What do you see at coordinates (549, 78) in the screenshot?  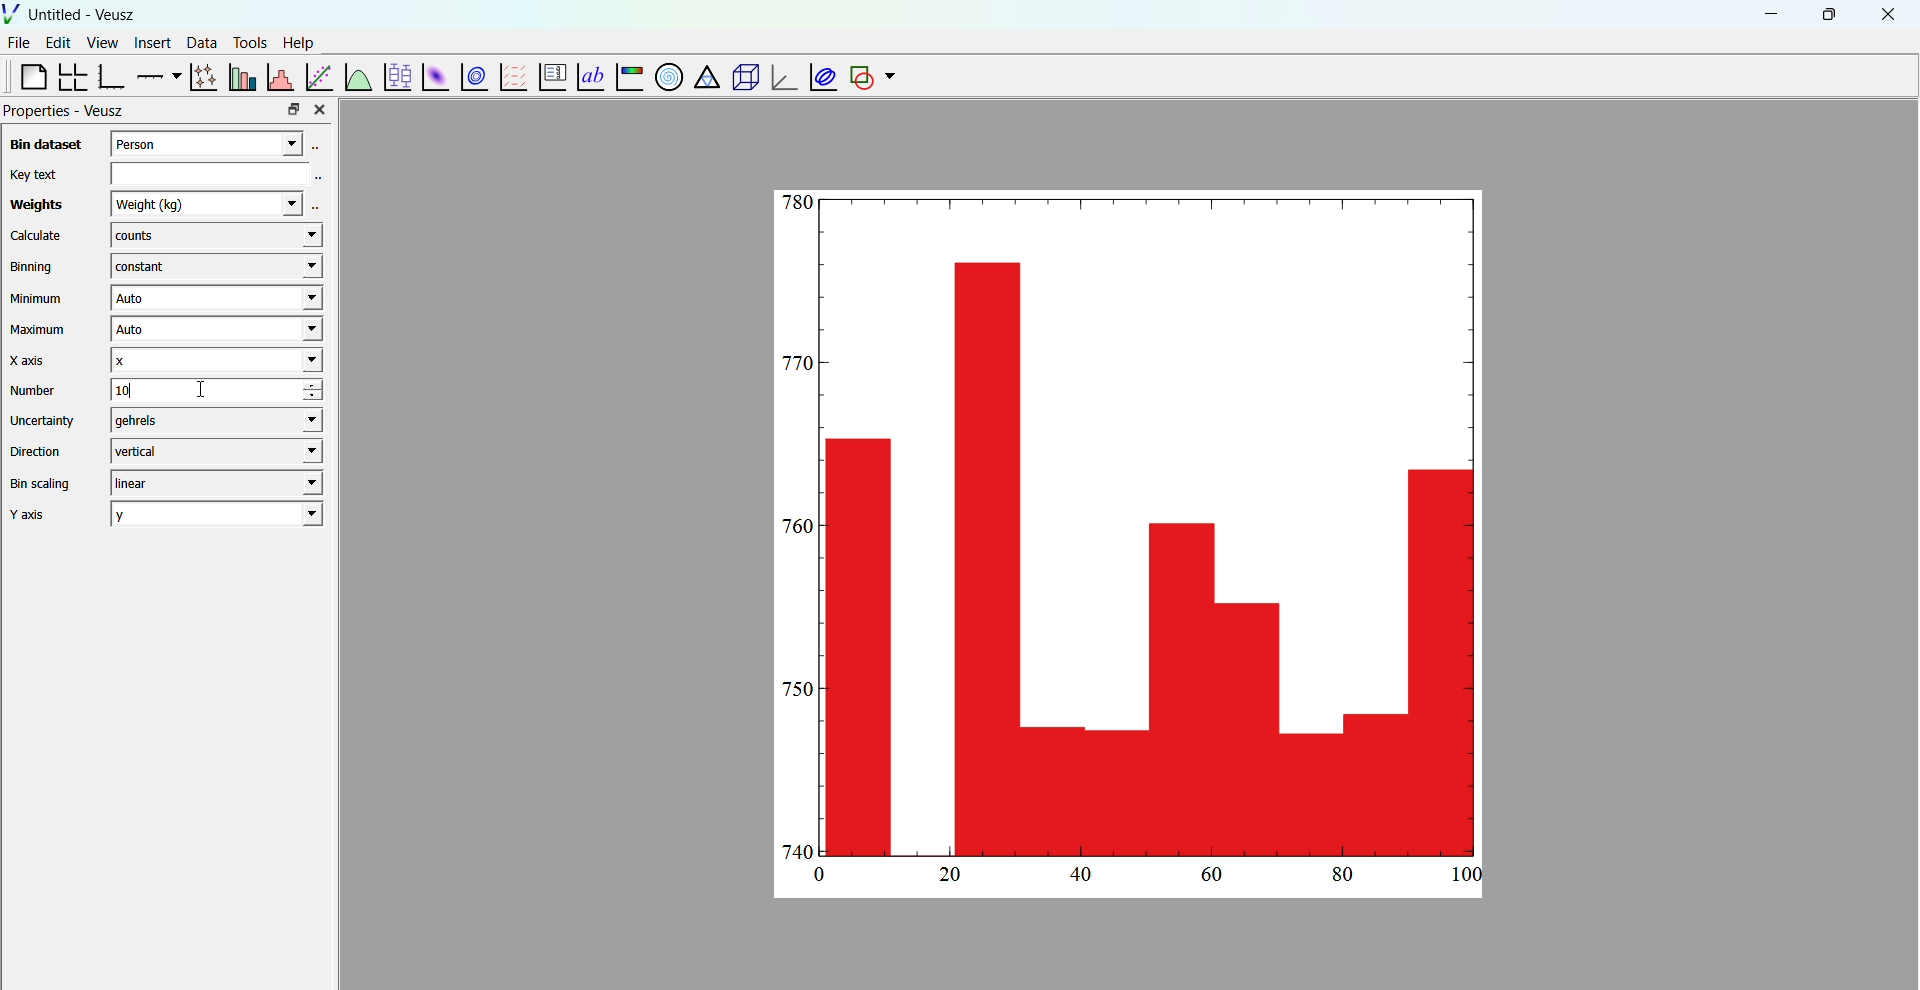 I see `plot key` at bounding box center [549, 78].